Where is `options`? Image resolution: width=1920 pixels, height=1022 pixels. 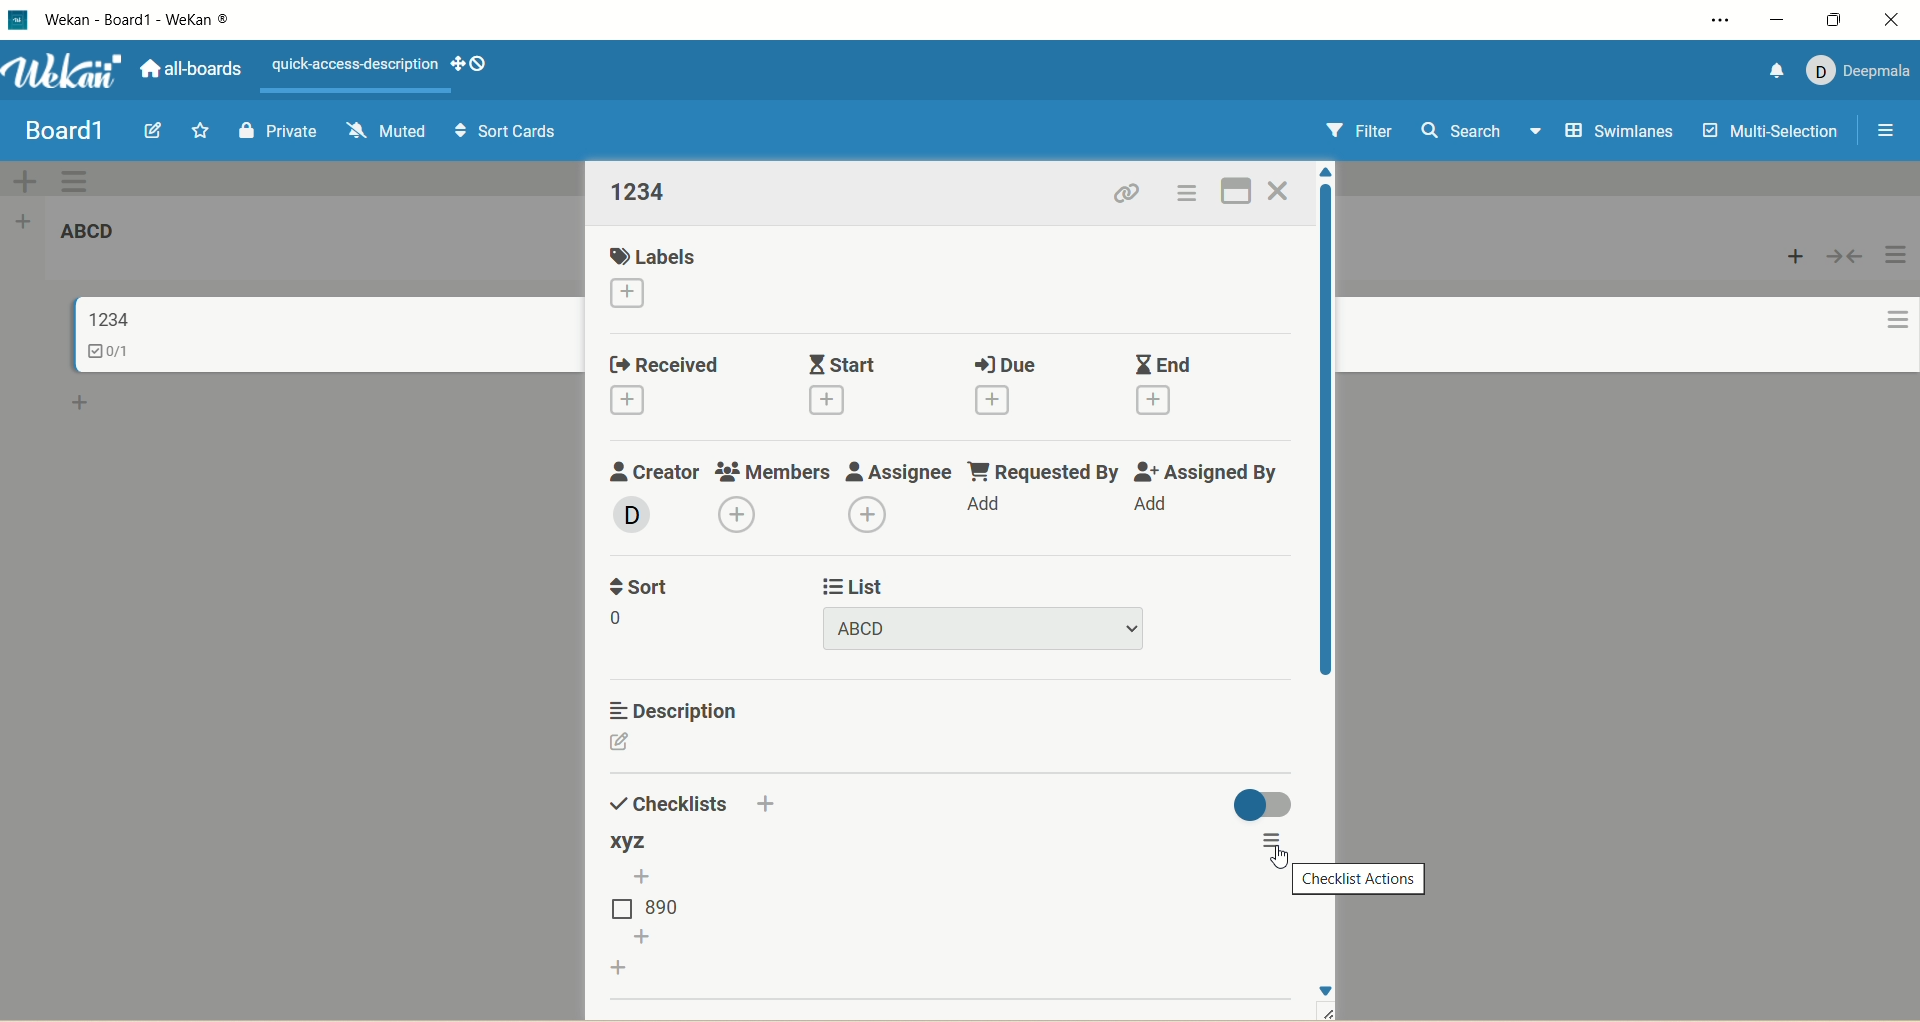
options is located at coordinates (1268, 840).